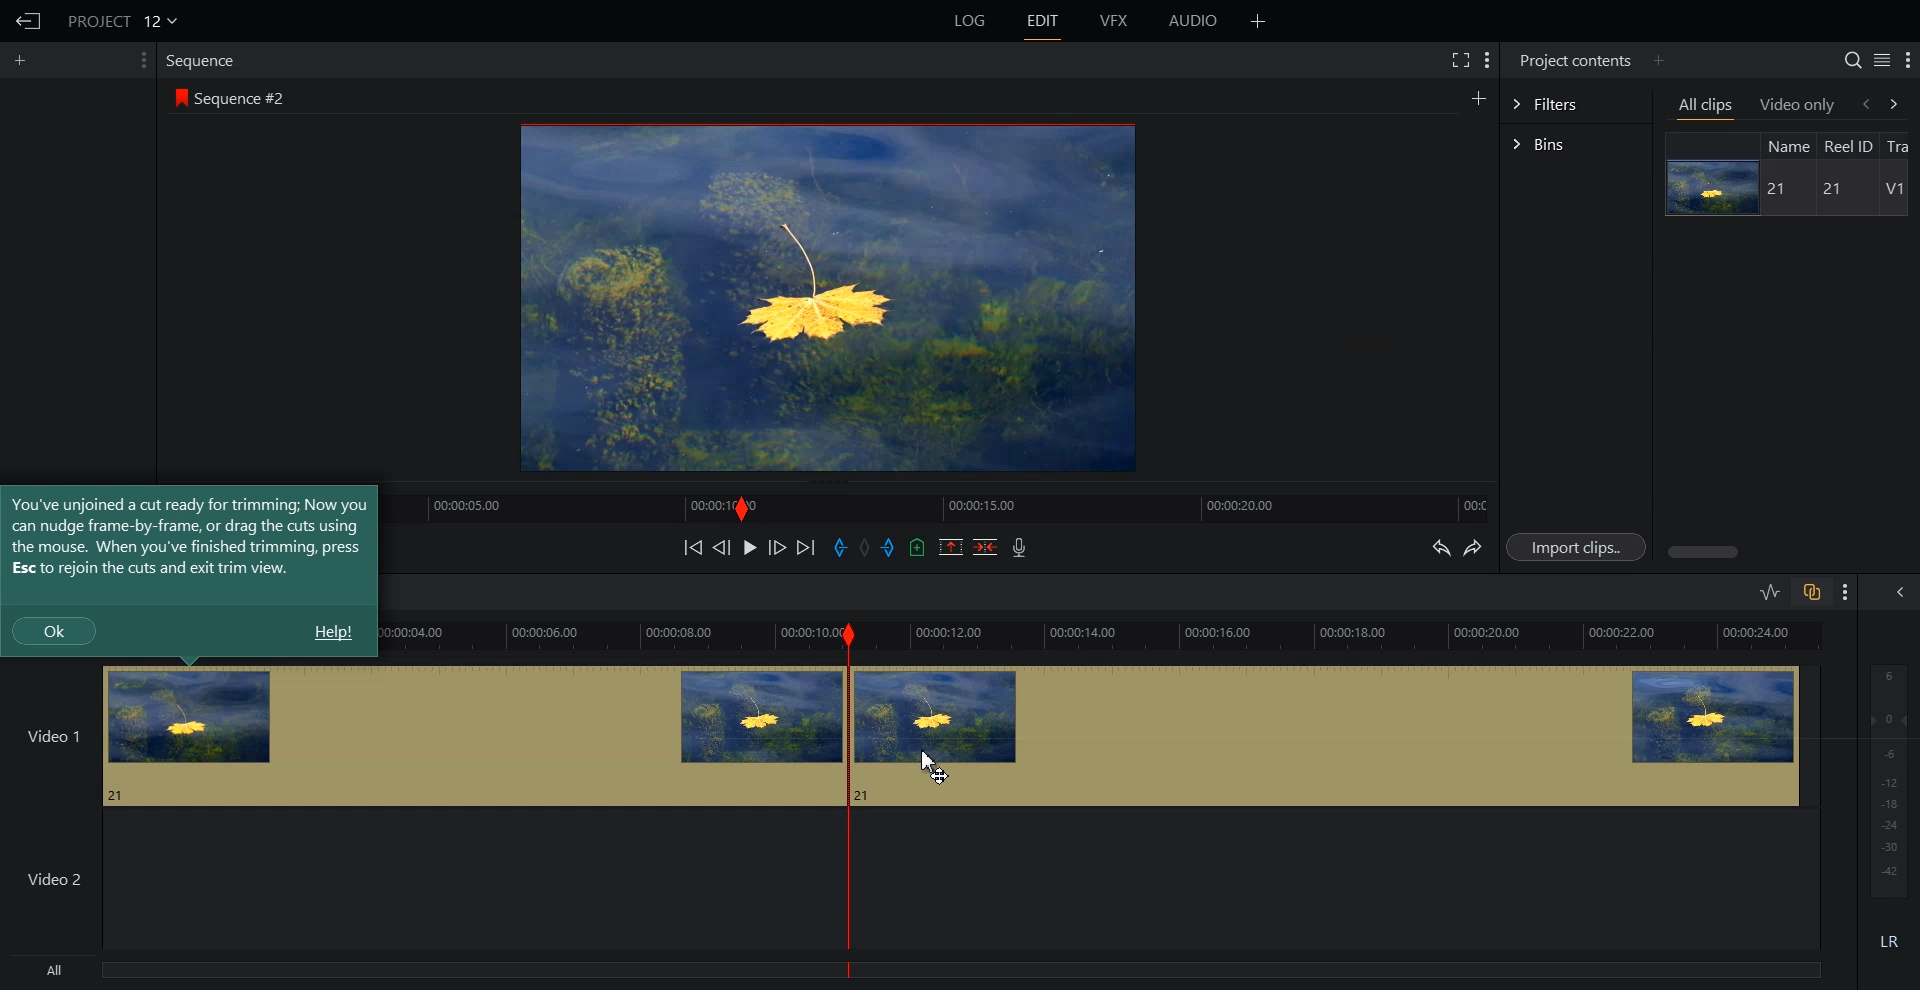  I want to click on Horizontal Scroll bar, so click(1789, 552).